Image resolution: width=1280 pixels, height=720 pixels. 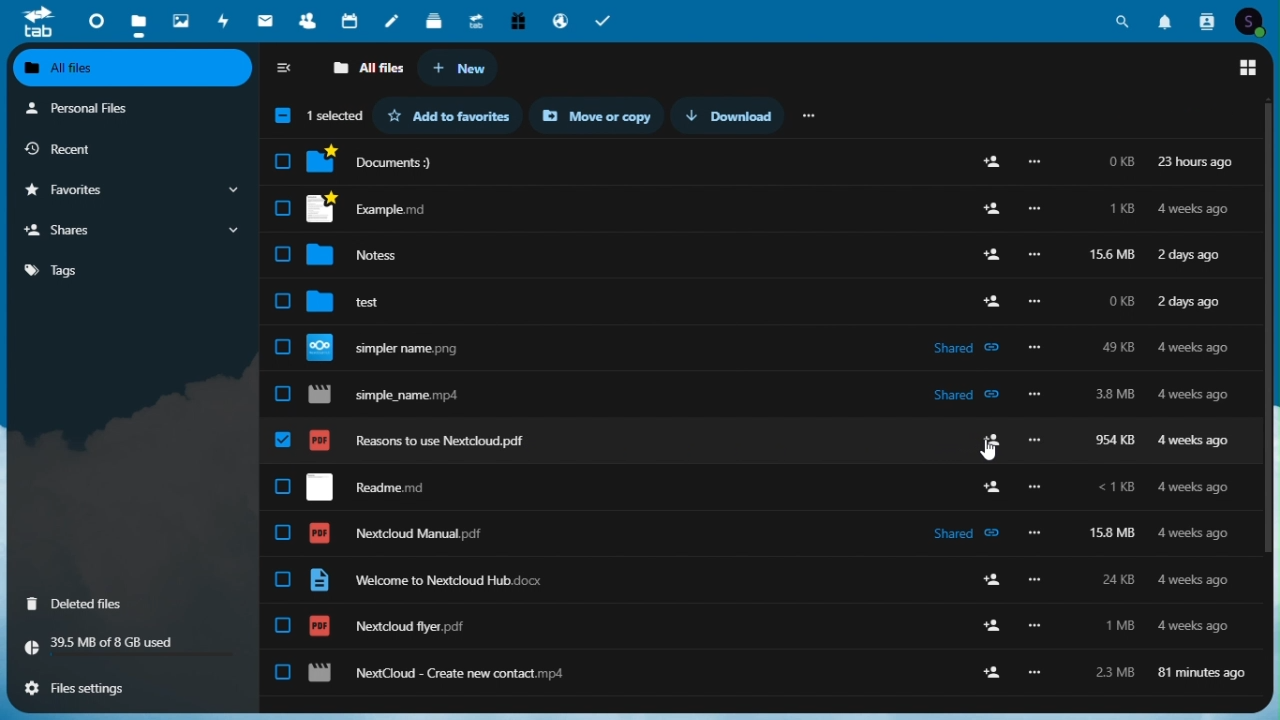 What do you see at coordinates (1117, 346) in the screenshot?
I see `49 kb` at bounding box center [1117, 346].